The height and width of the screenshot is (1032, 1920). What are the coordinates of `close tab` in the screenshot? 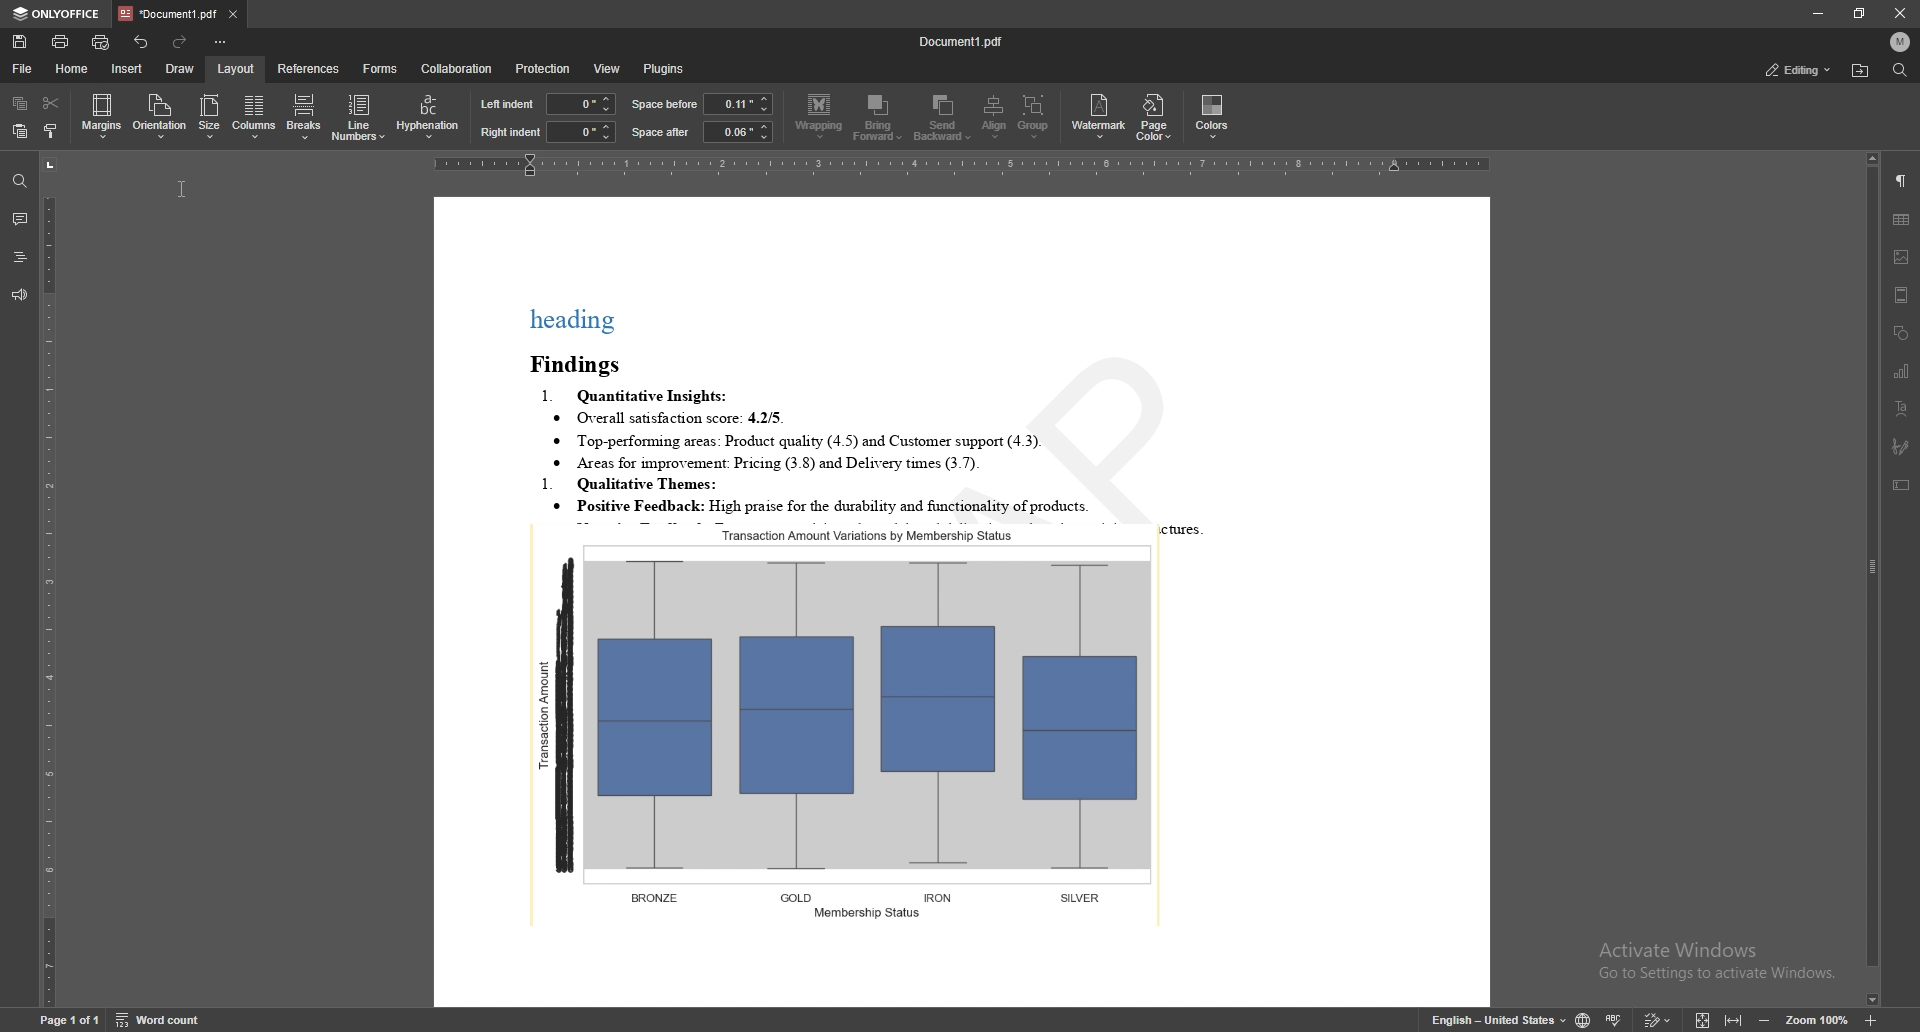 It's located at (233, 13).